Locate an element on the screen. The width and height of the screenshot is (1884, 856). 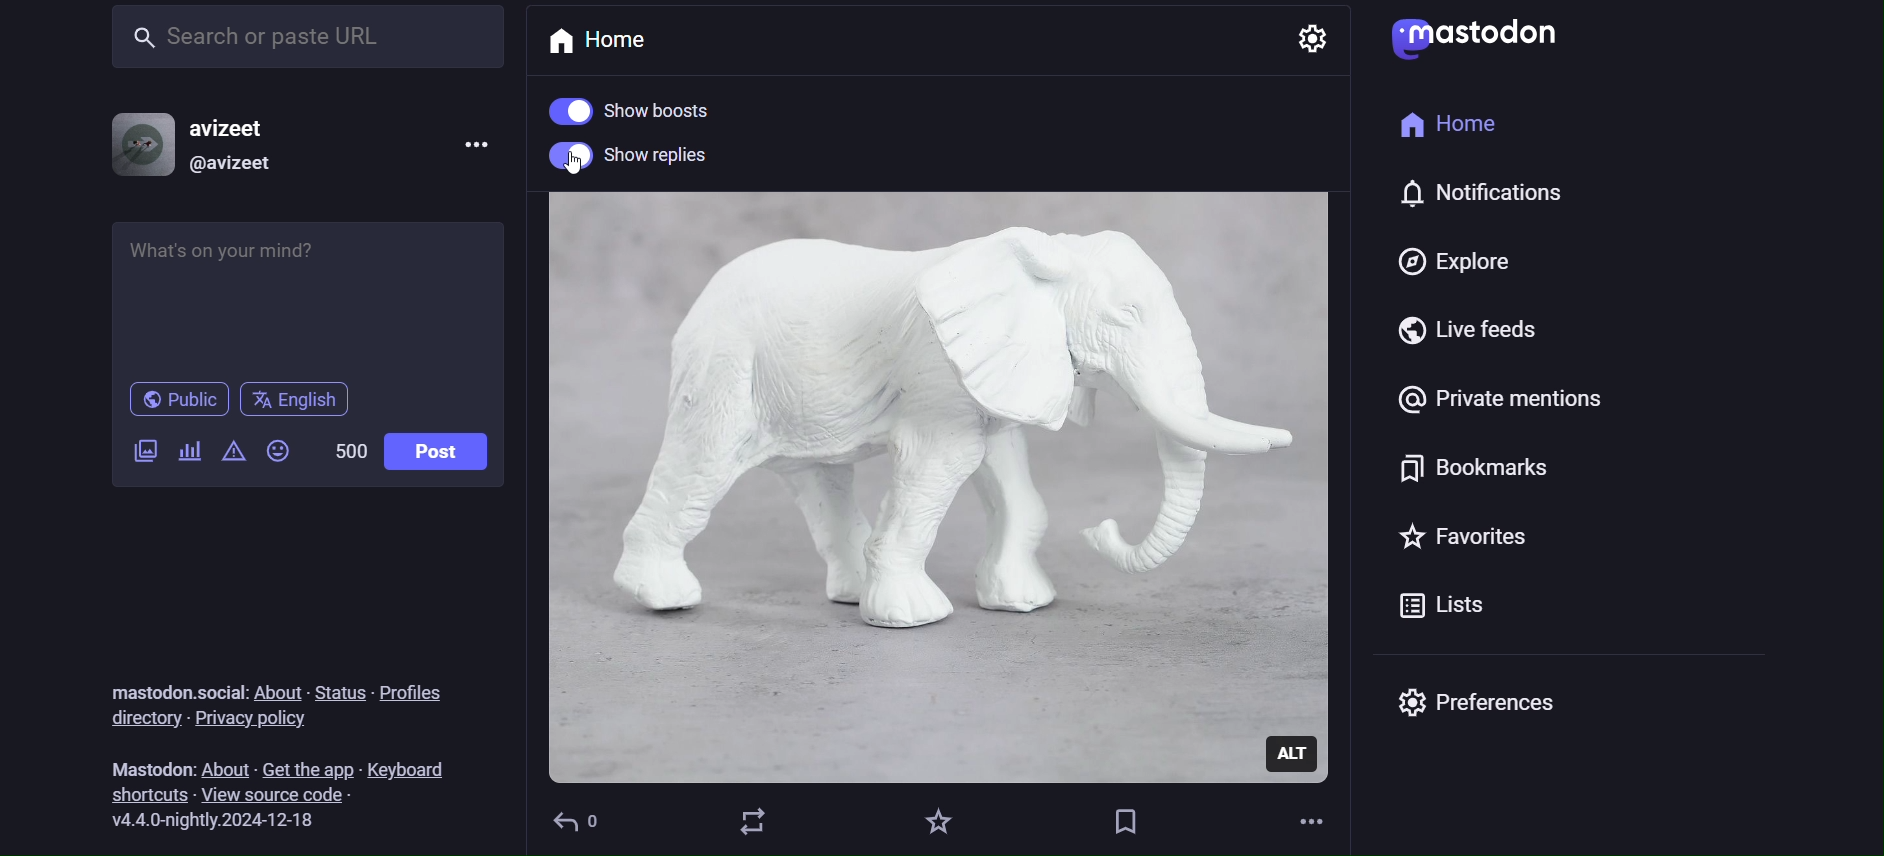
display picture is located at coordinates (144, 144).